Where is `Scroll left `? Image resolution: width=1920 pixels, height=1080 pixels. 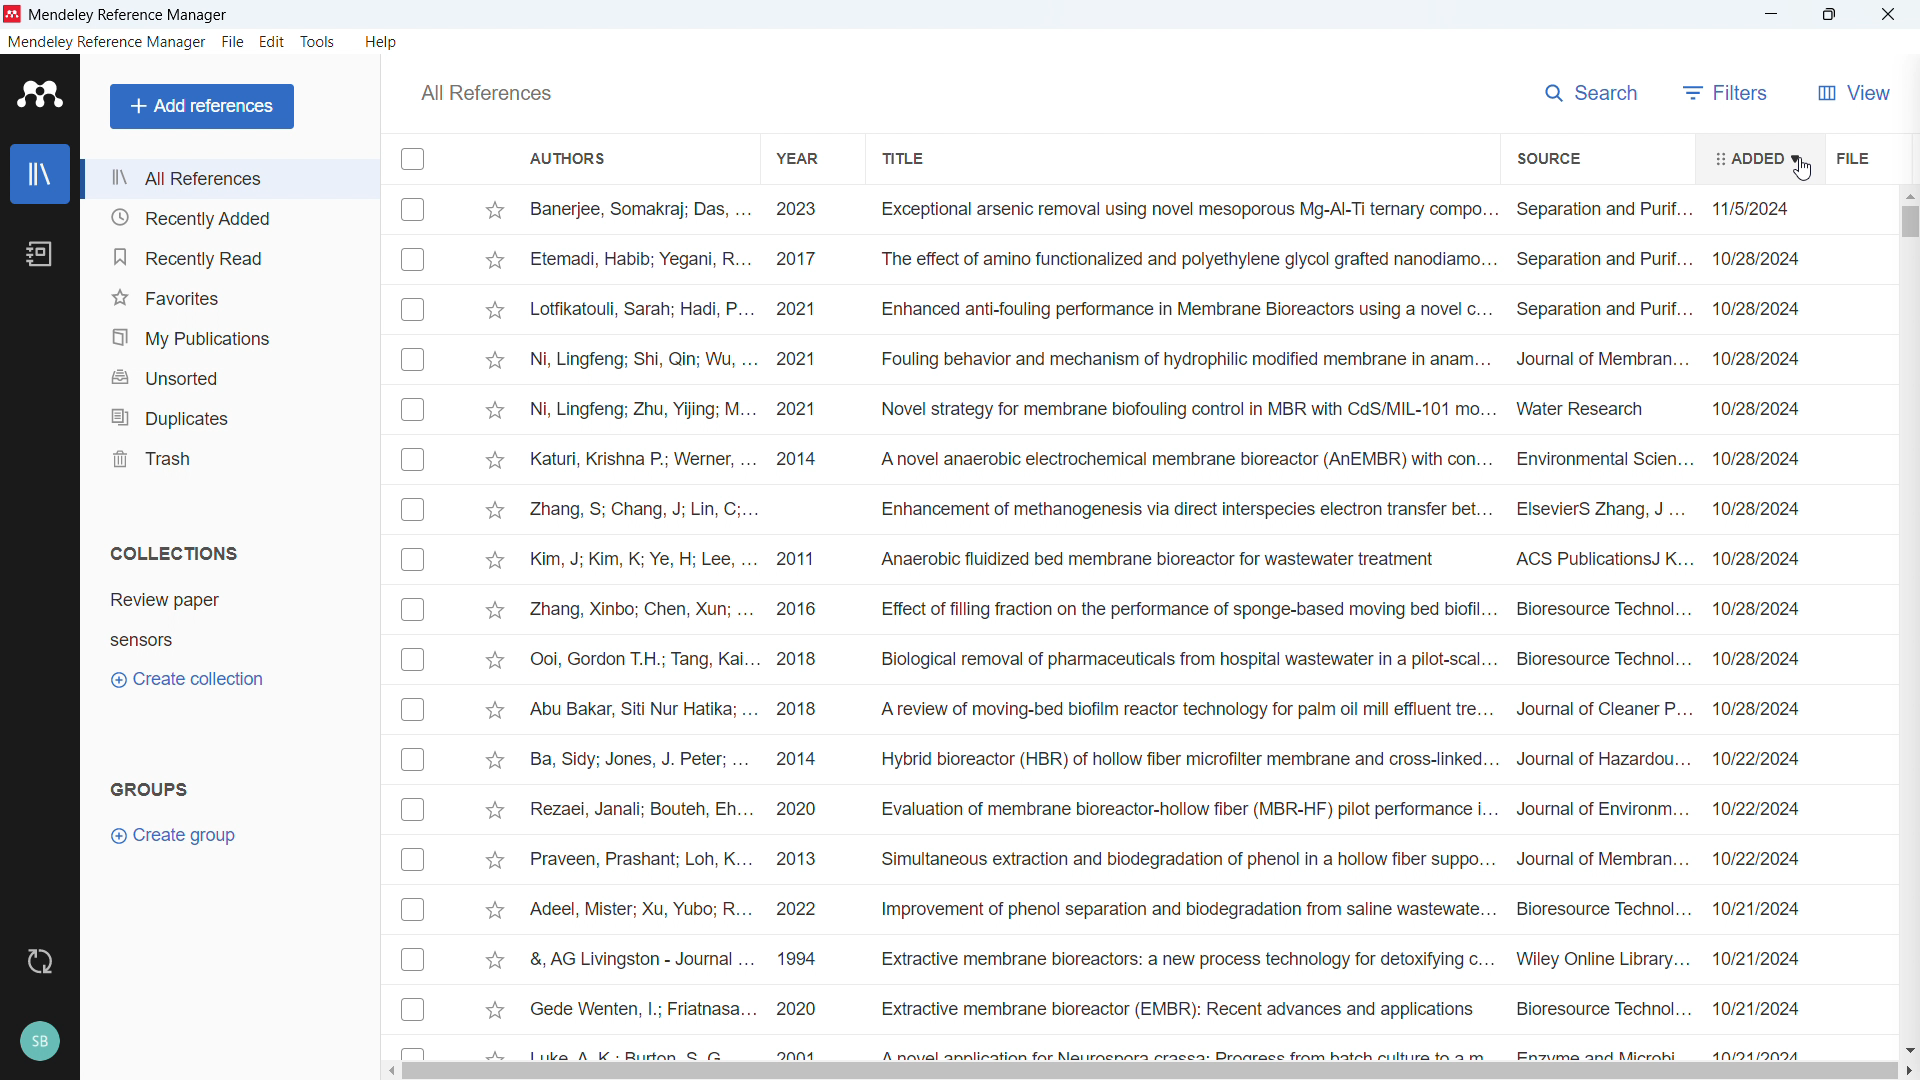
Scroll left  is located at coordinates (390, 1071).